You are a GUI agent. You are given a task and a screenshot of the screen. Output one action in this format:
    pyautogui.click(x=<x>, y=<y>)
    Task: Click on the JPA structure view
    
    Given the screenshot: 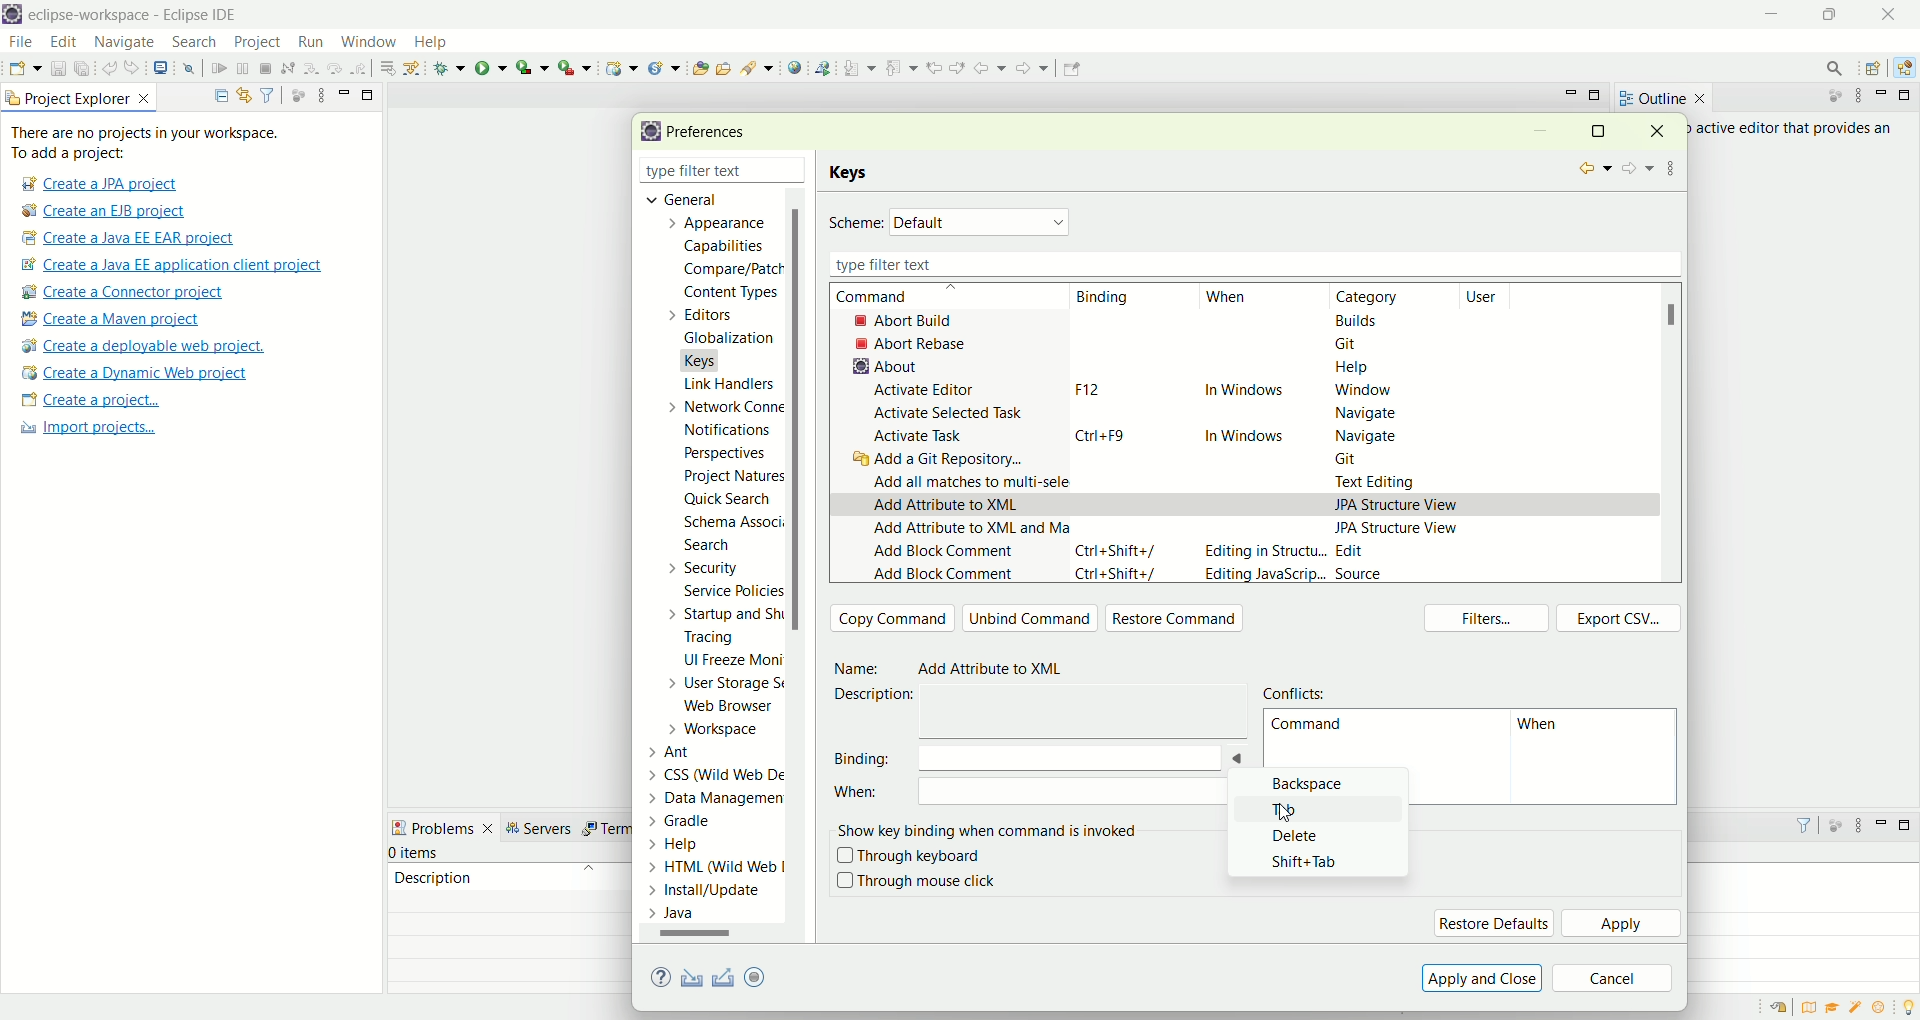 What is the action you would take?
    pyautogui.click(x=1397, y=503)
    